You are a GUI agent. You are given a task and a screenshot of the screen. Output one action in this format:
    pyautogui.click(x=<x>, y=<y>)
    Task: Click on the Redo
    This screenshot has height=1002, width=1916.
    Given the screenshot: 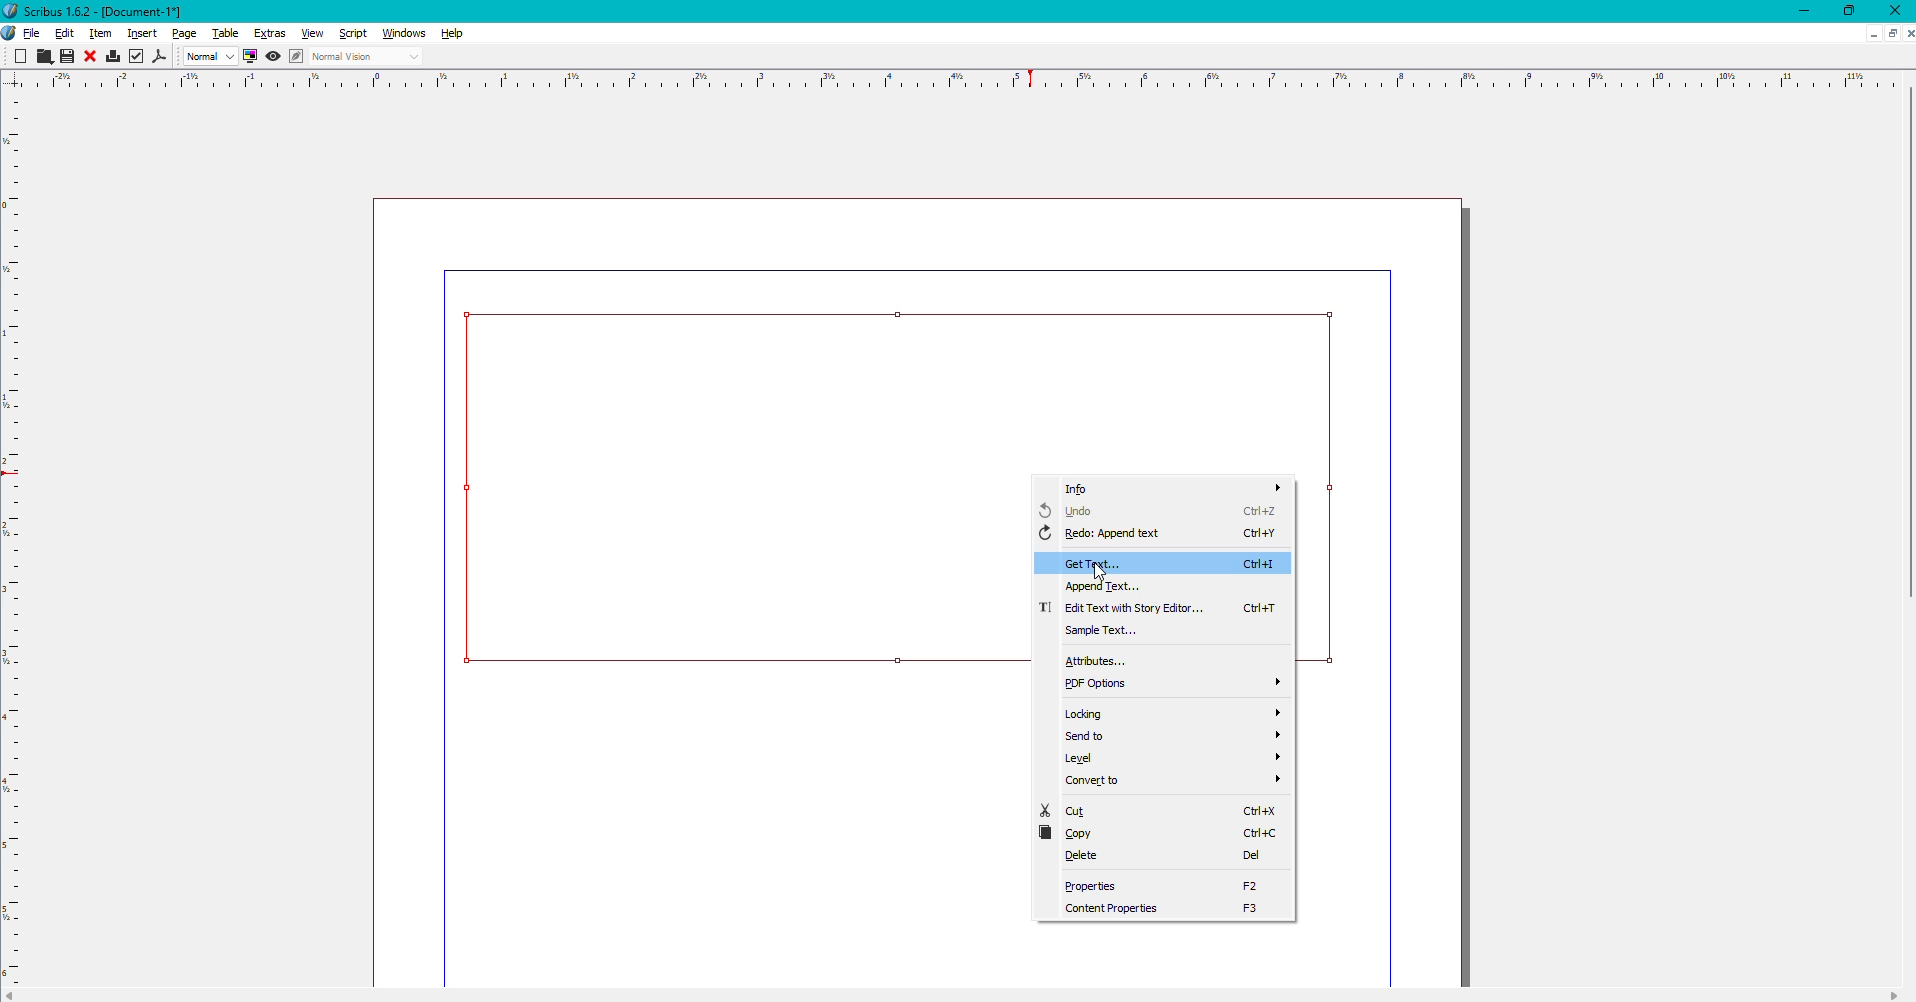 What is the action you would take?
    pyautogui.click(x=1153, y=535)
    